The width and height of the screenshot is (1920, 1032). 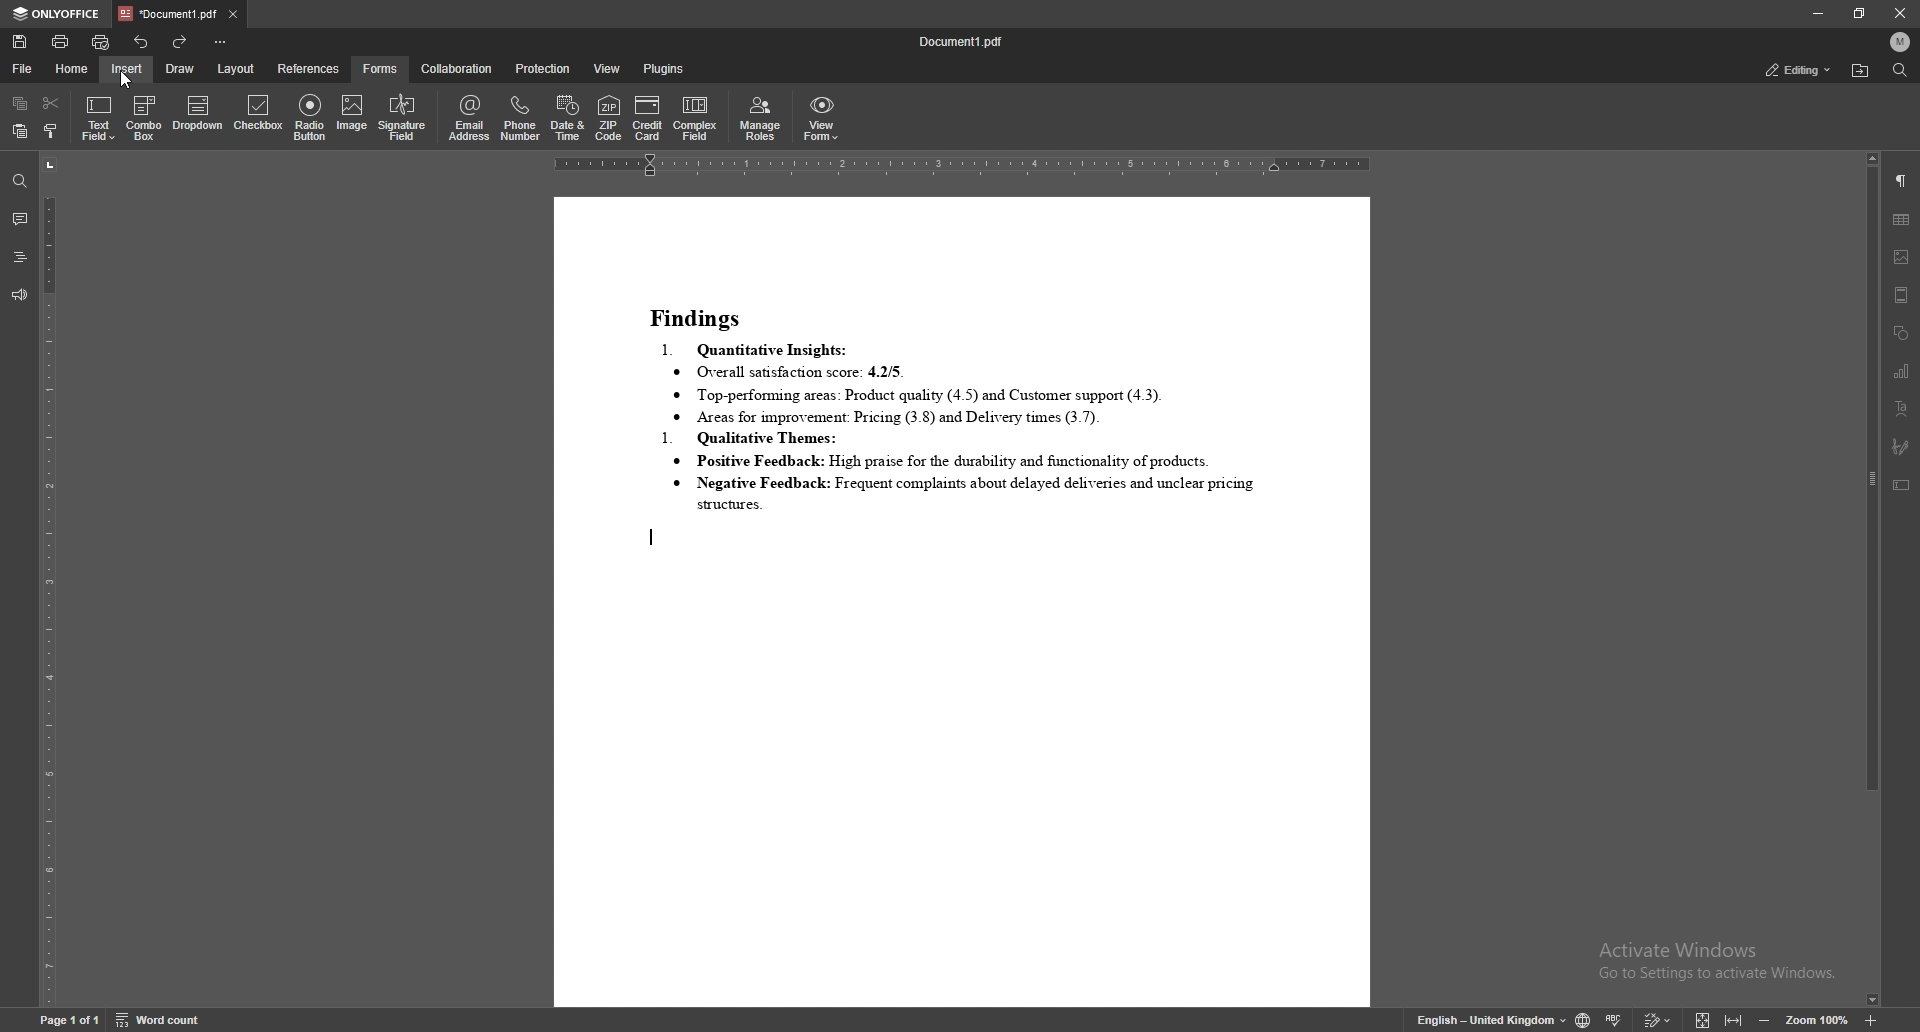 I want to click on phone number, so click(x=521, y=116).